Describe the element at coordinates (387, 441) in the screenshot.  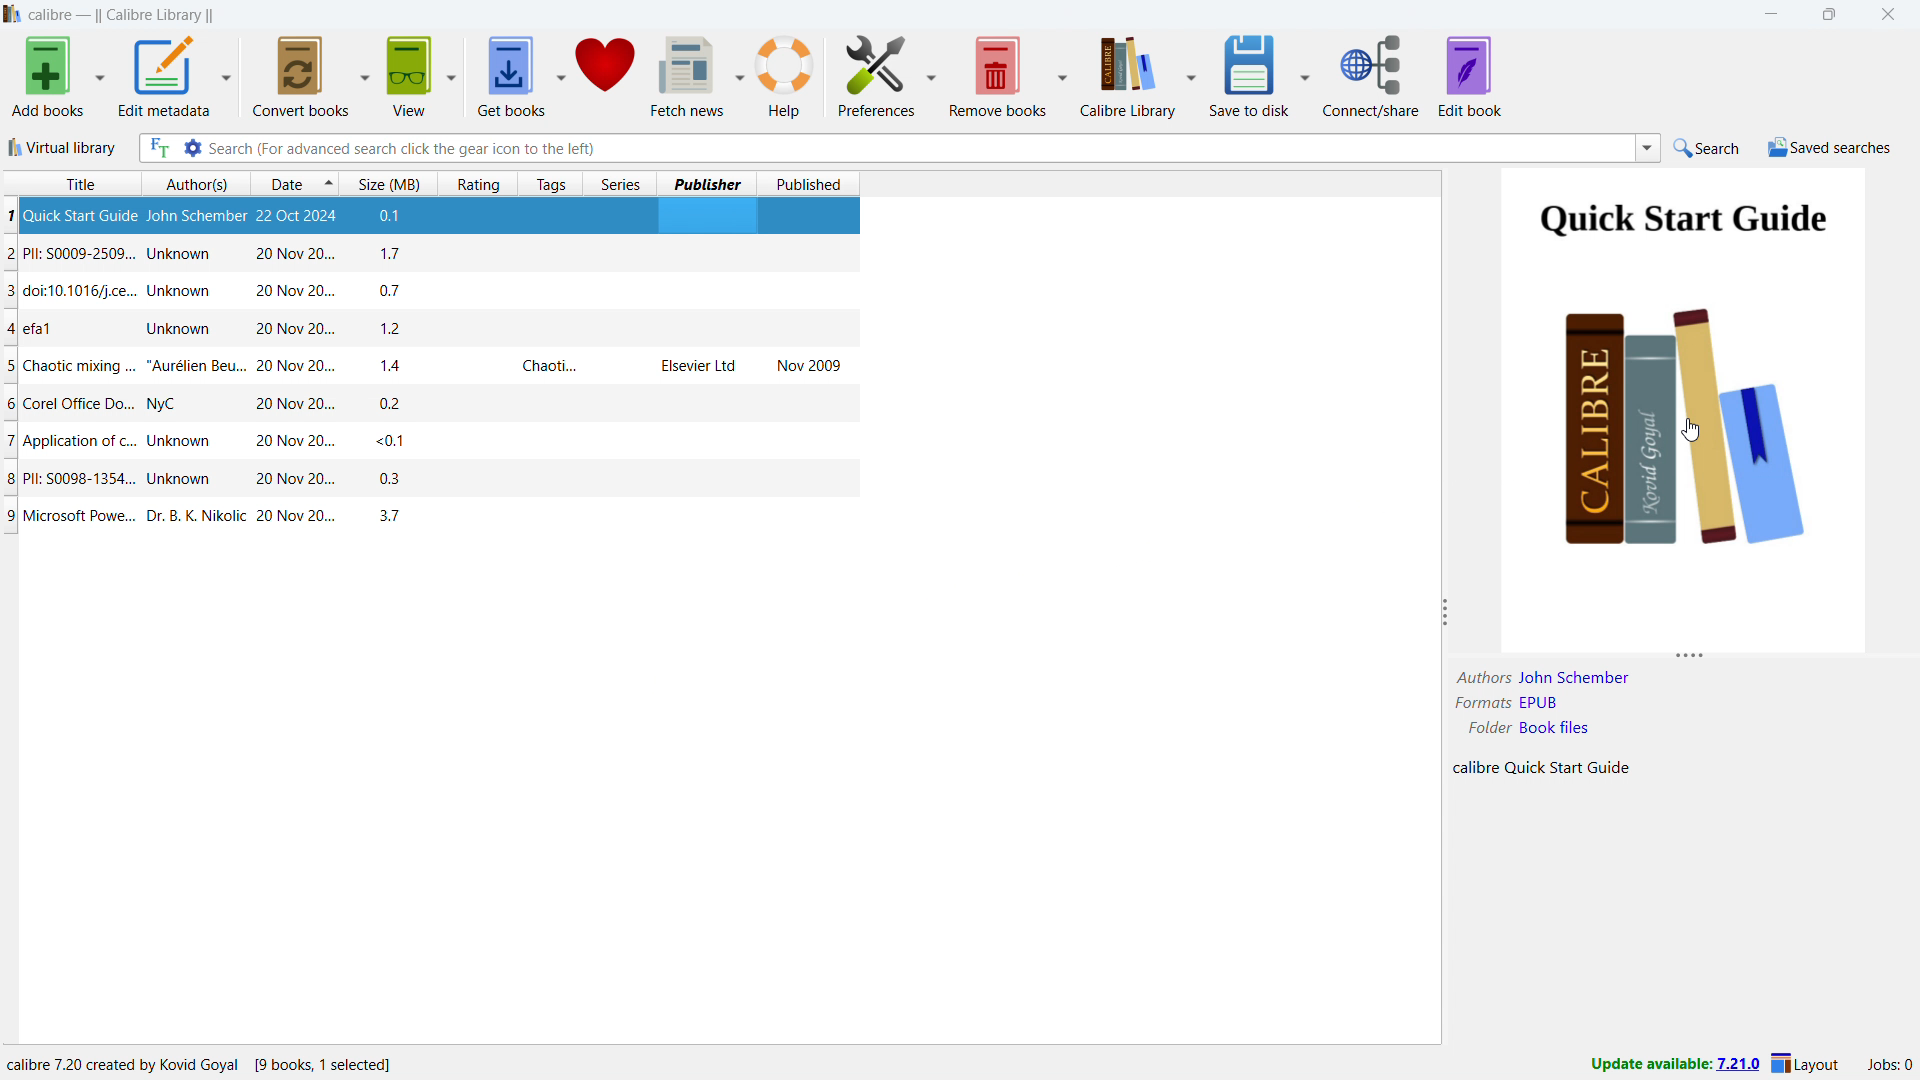
I see `<0.1` at that location.